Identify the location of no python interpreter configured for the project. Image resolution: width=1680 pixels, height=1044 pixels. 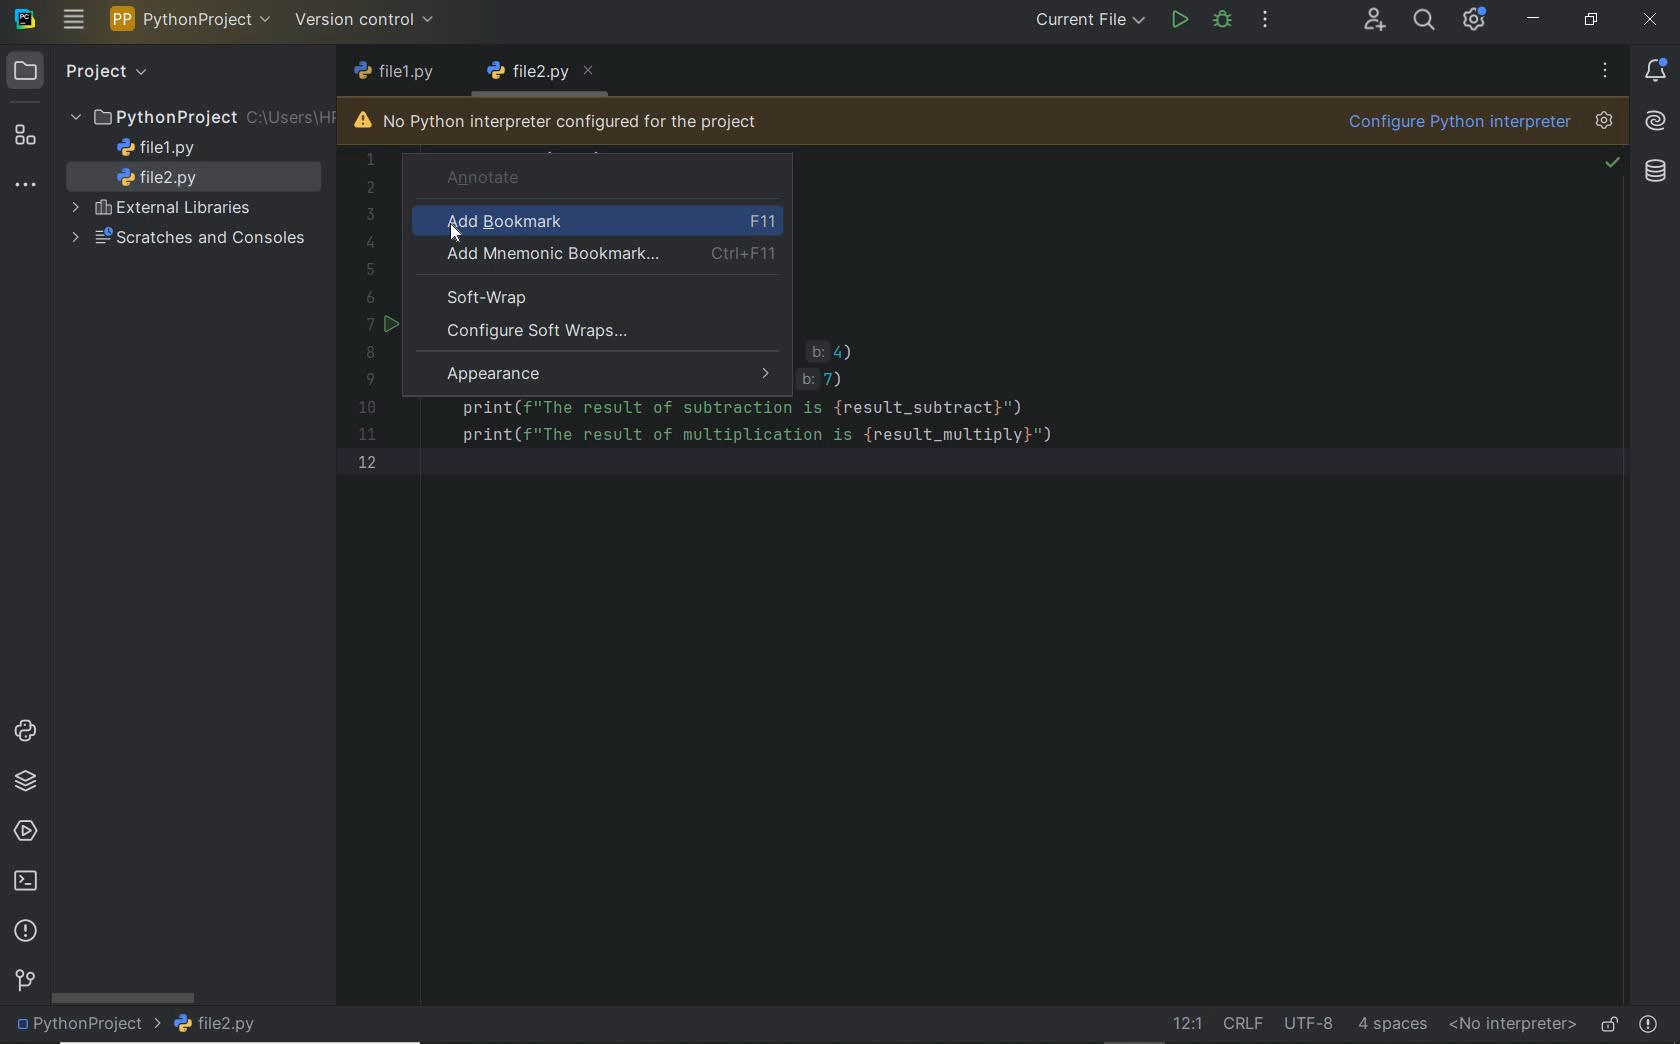
(557, 122).